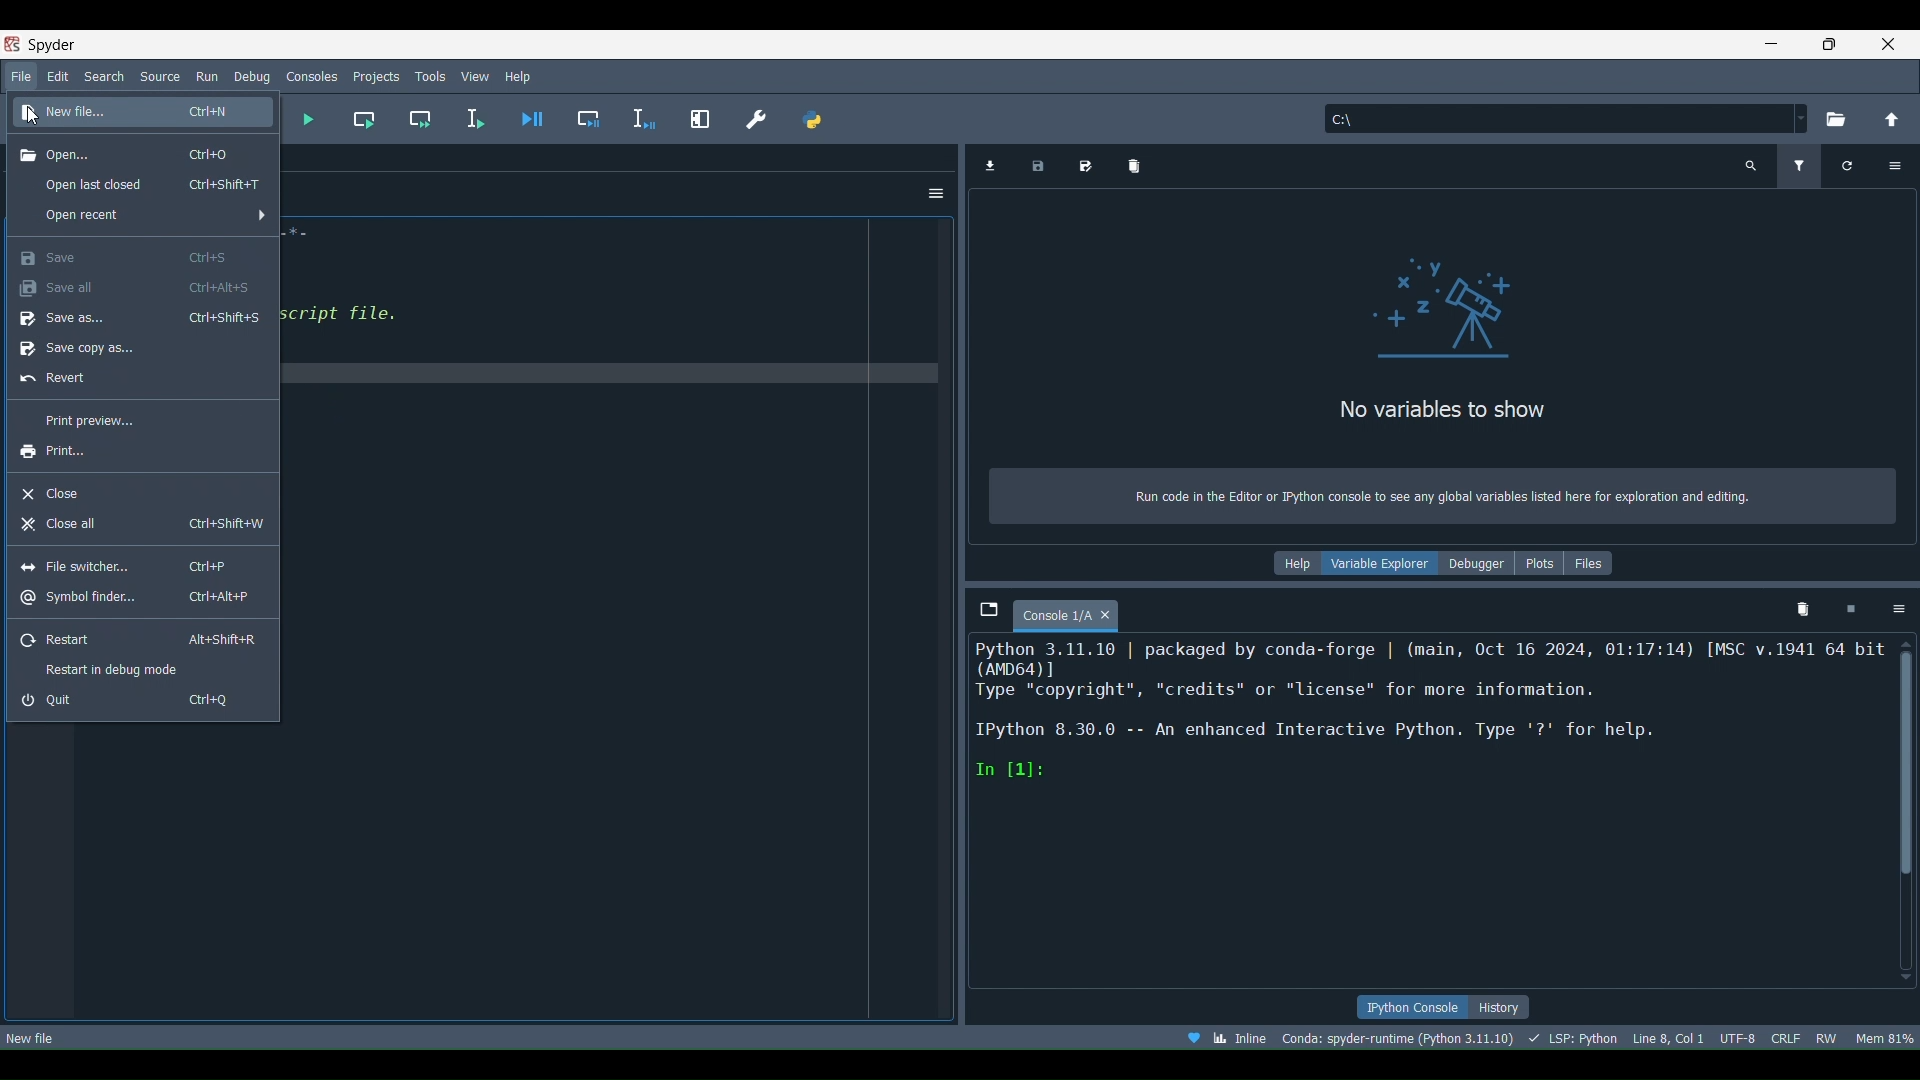  What do you see at coordinates (524, 74) in the screenshot?
I see `Help` at bounding box center [524, 74].